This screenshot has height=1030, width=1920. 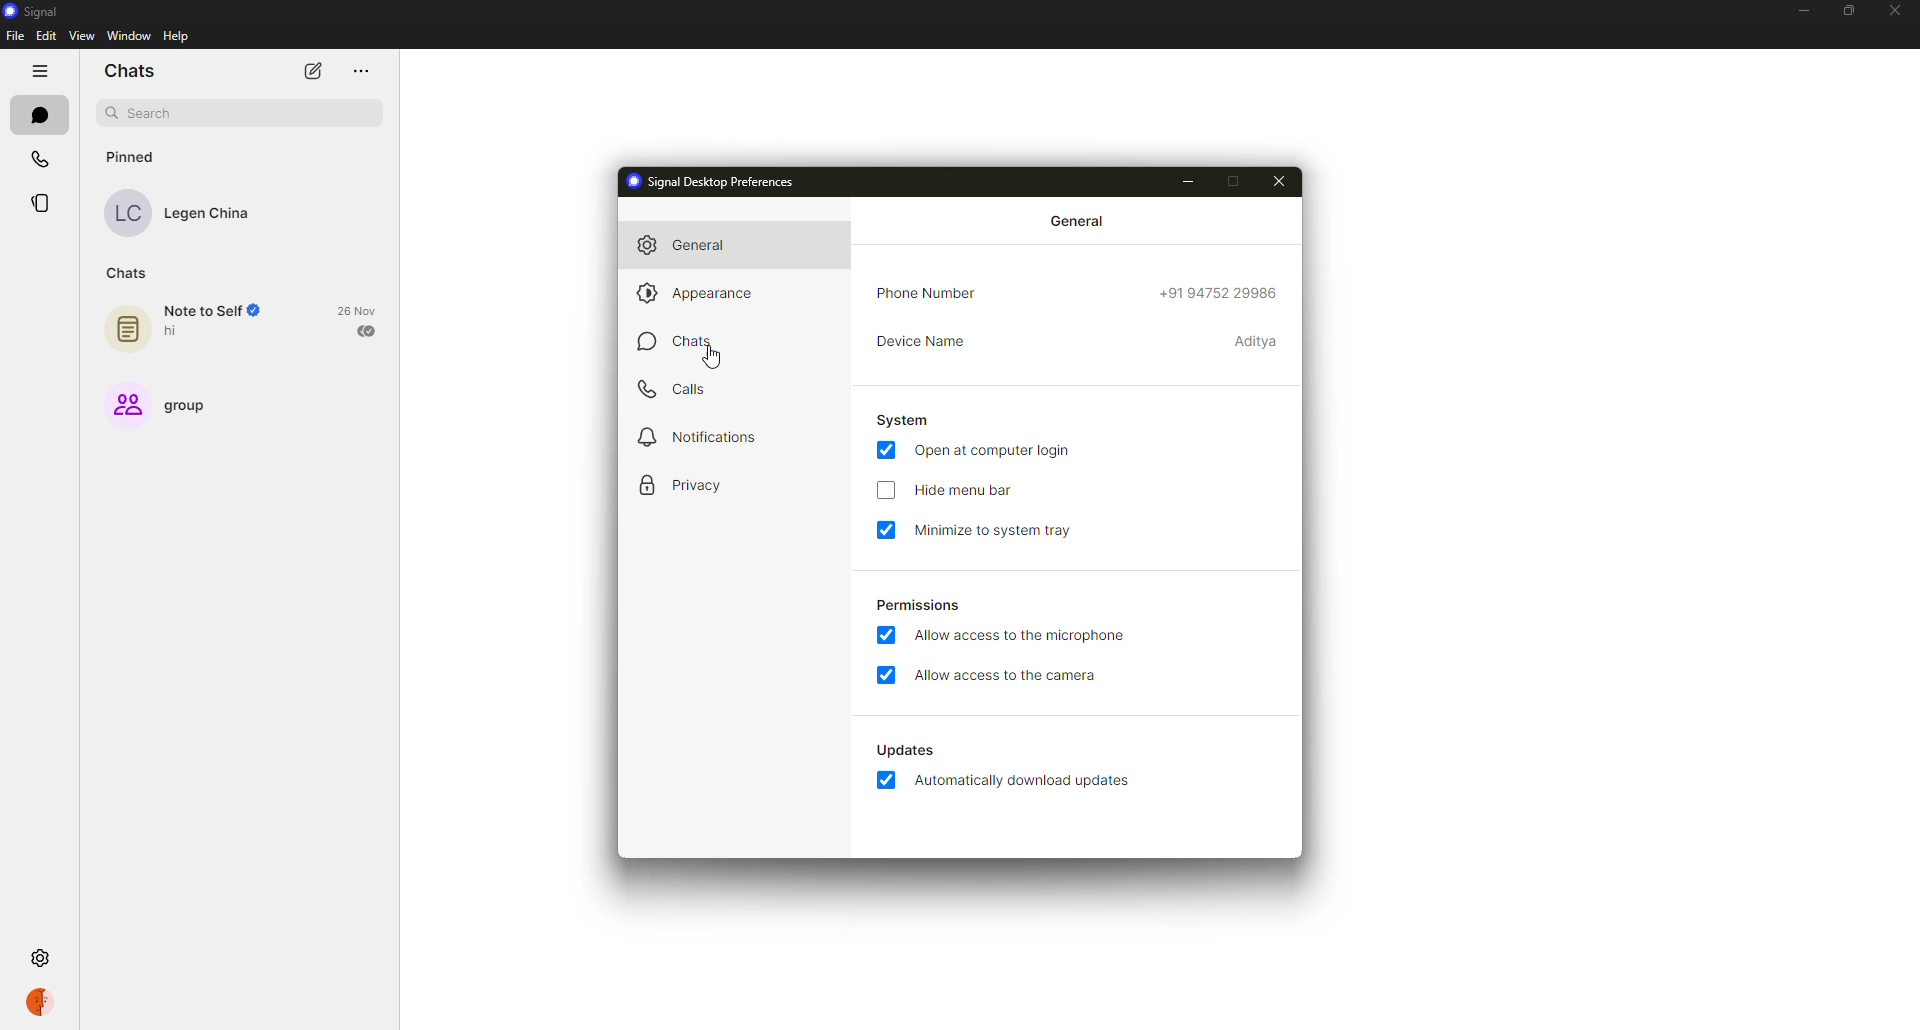 I want to click on window, so click(x=129, y=36).